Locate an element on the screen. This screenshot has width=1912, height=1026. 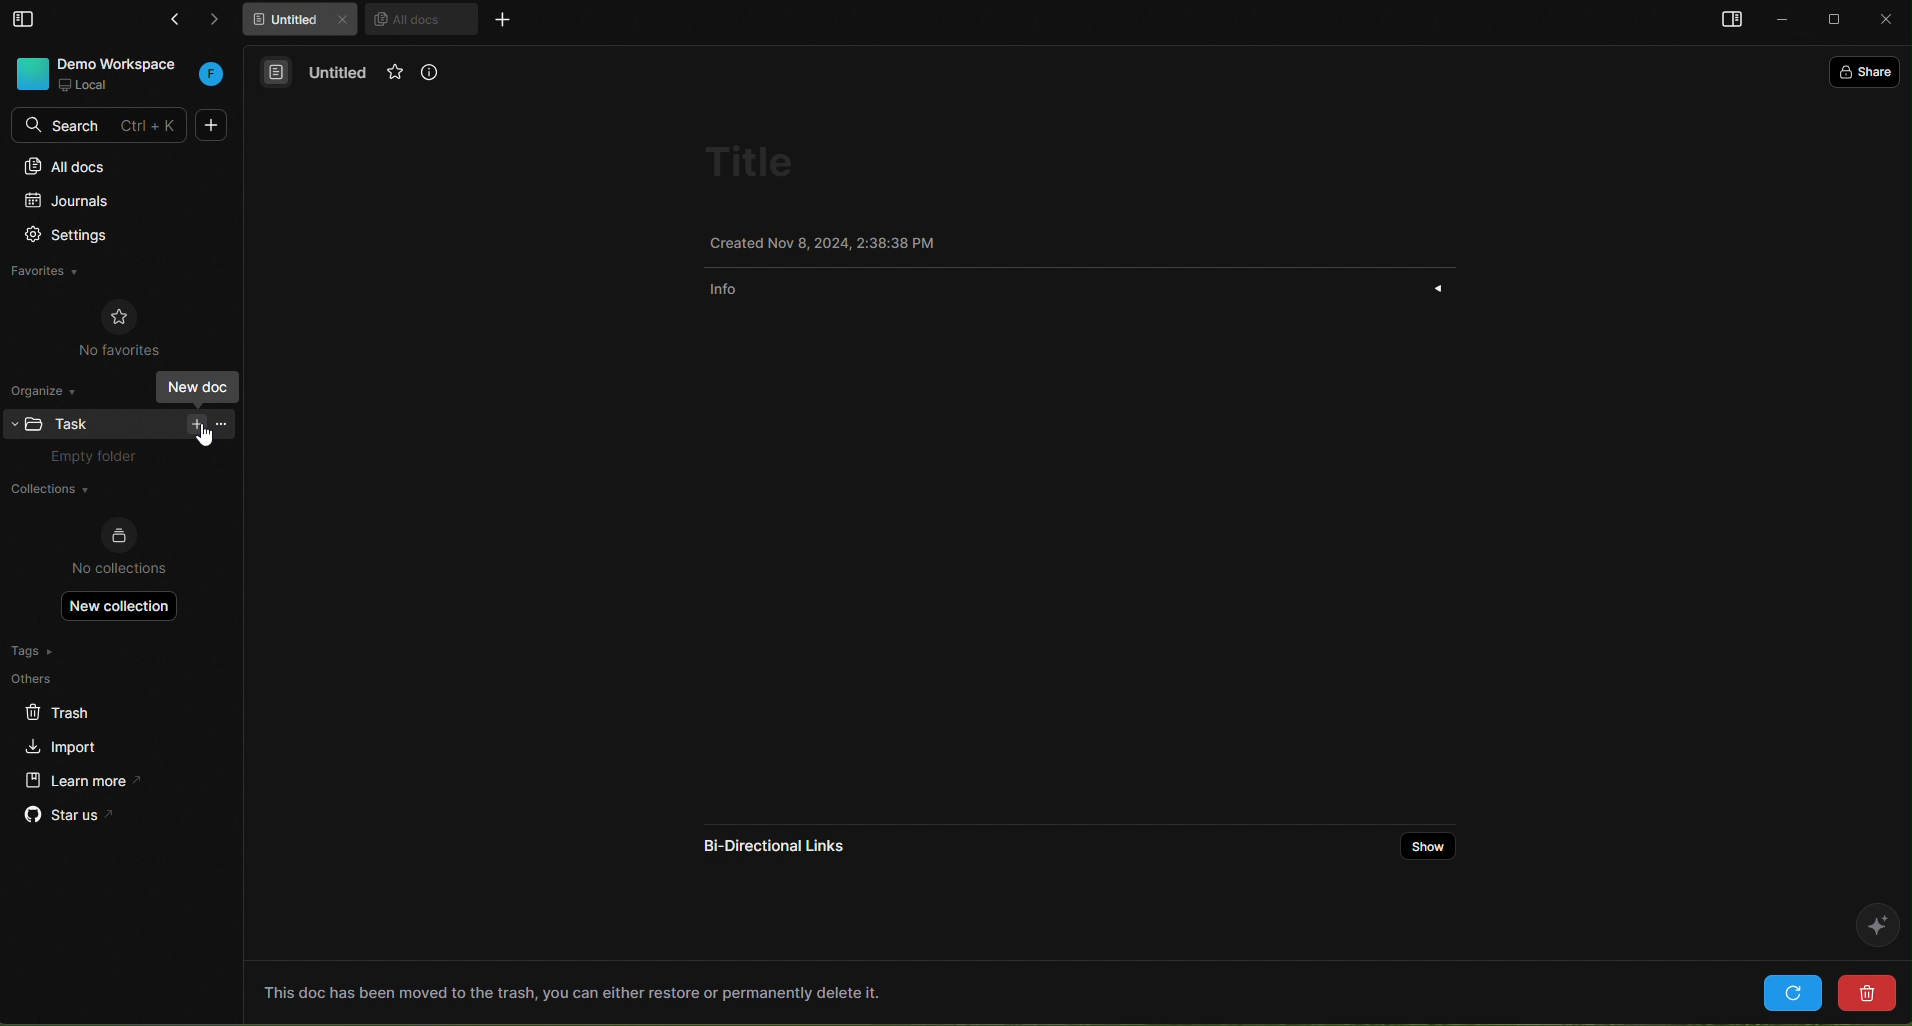
show is located at coordinates (1431, 847).